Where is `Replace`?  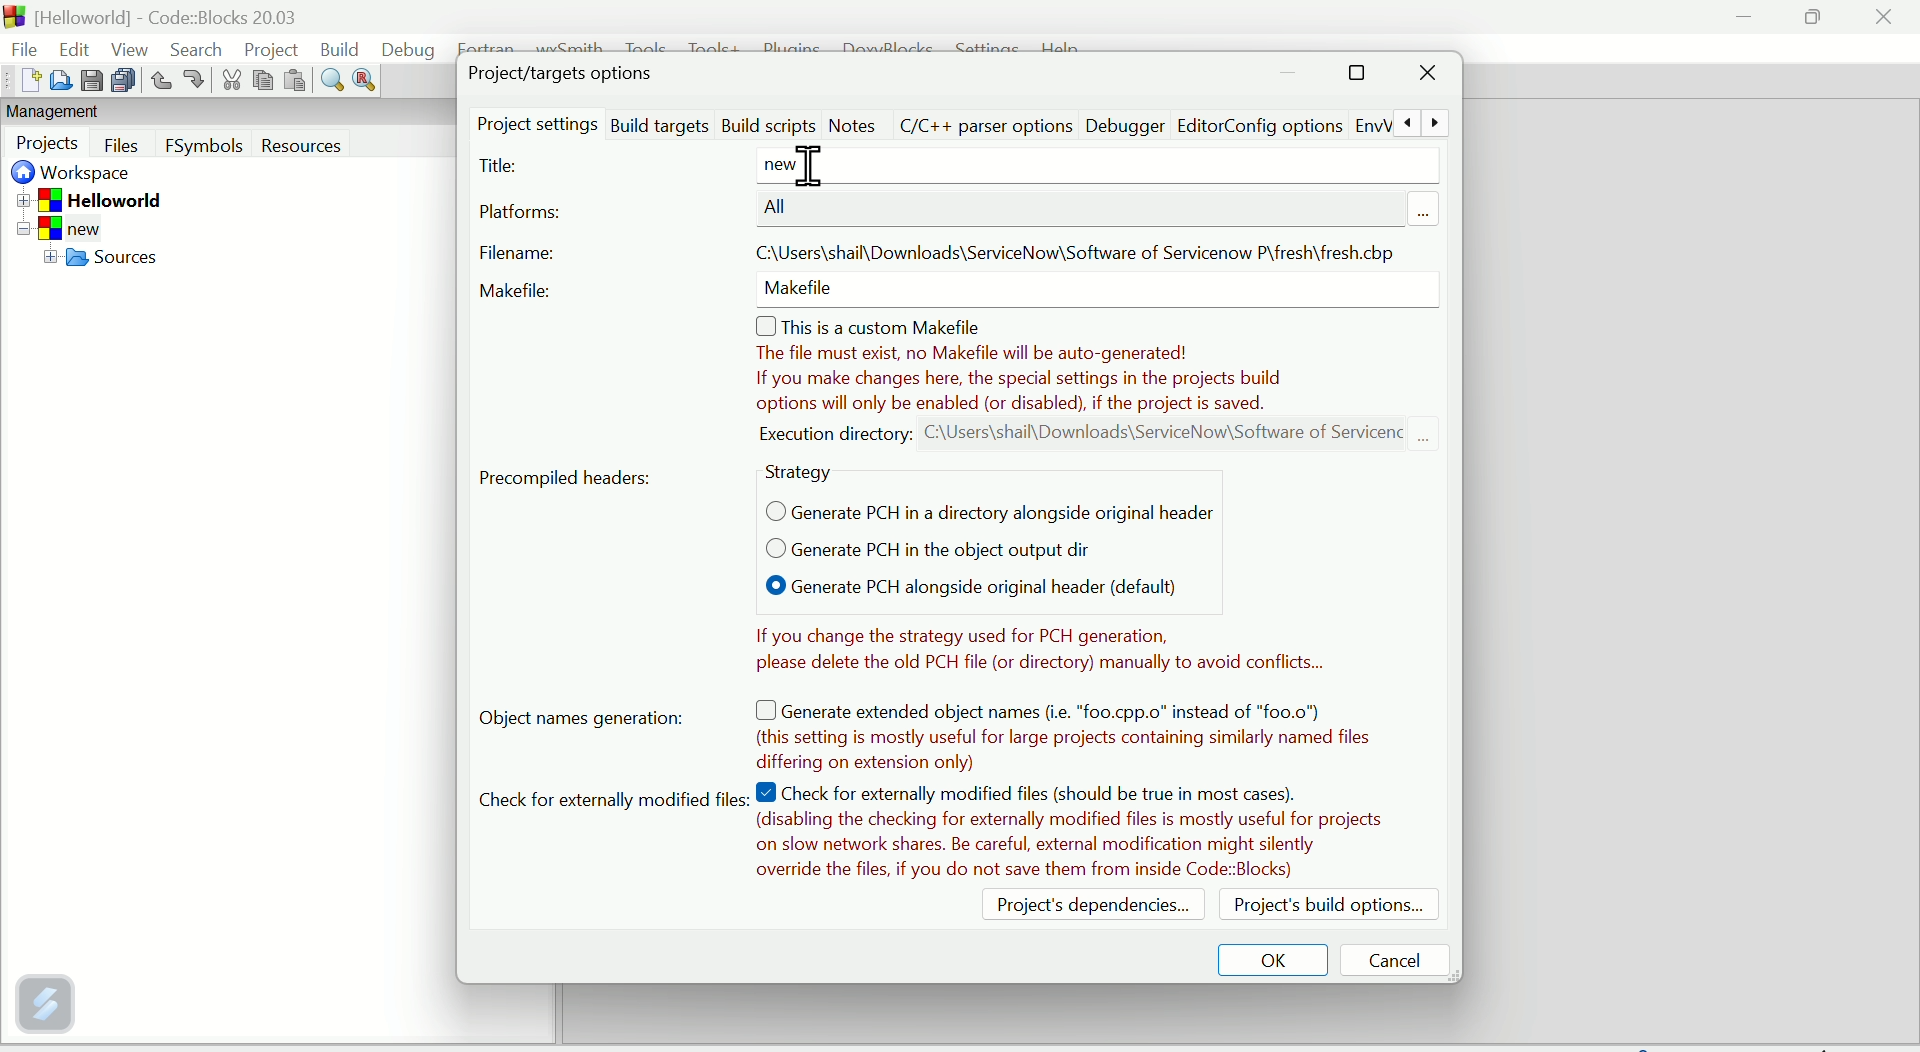 Replace is located at coordinates (364, 80).